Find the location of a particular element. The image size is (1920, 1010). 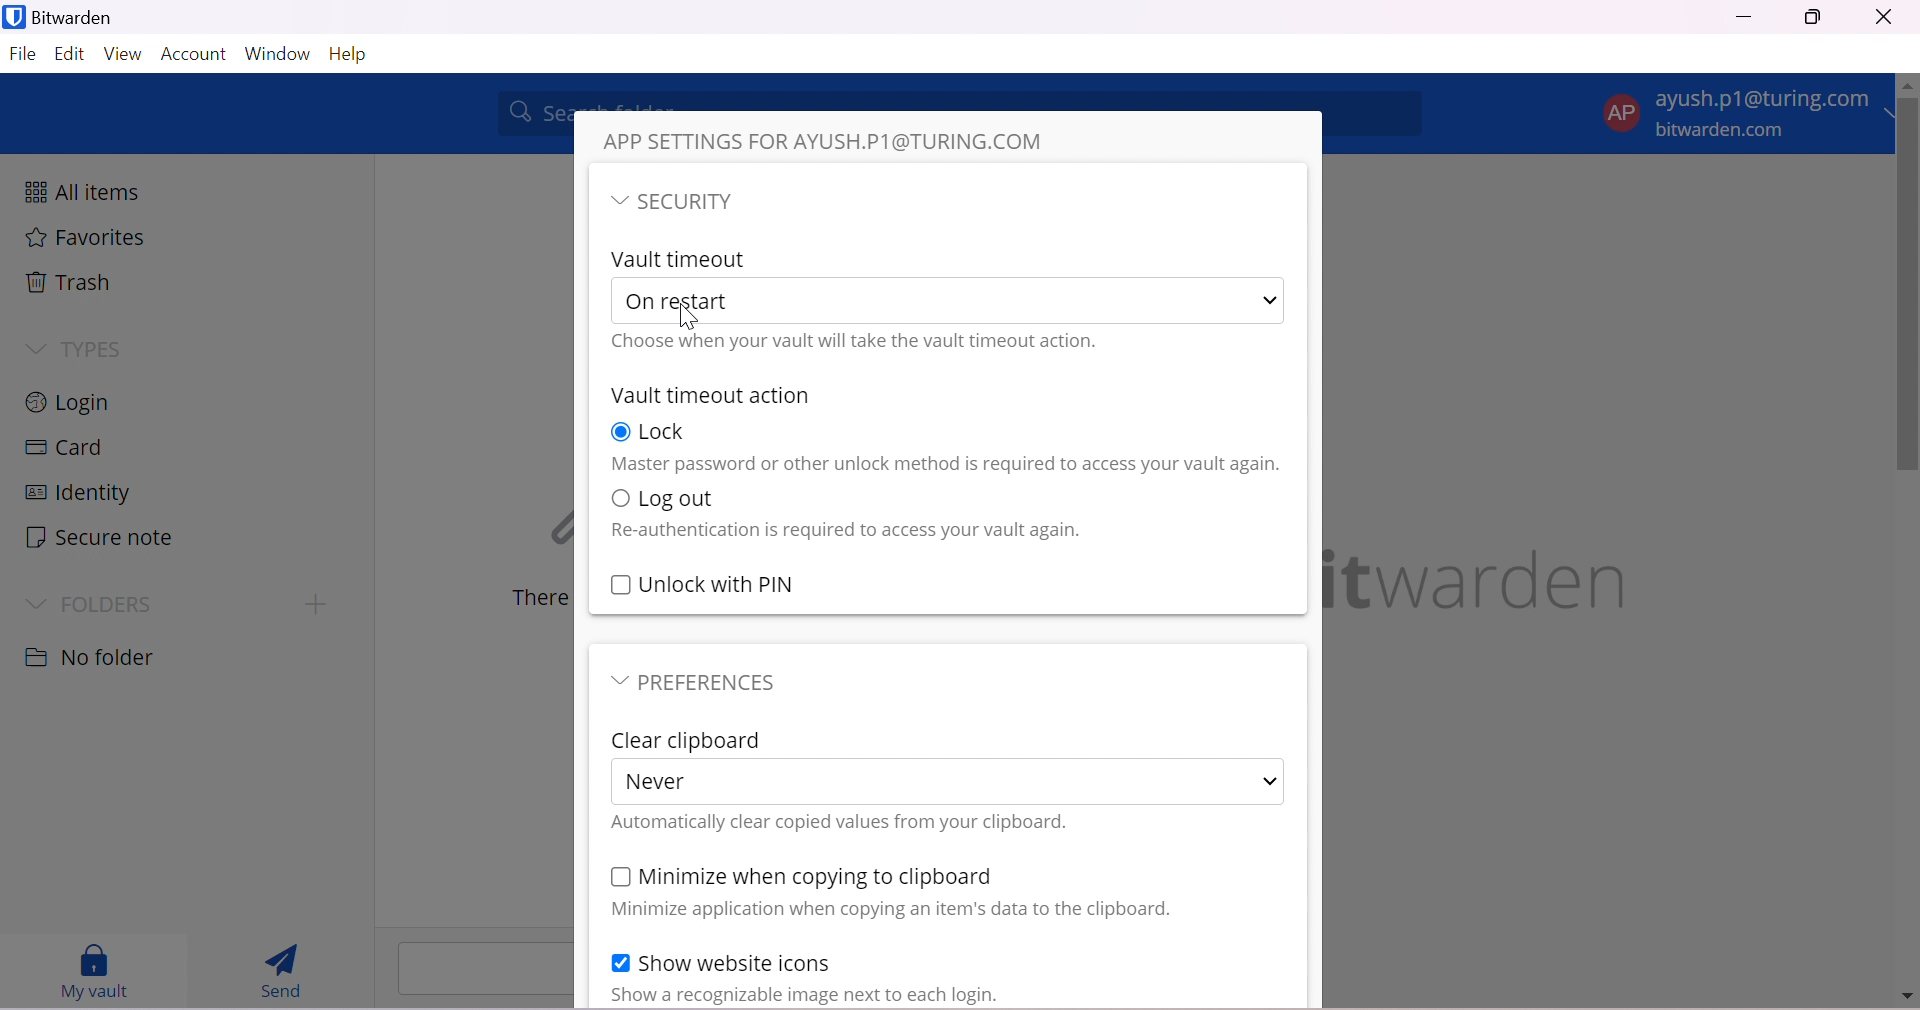

Close is located at coordinates (1883, 17).